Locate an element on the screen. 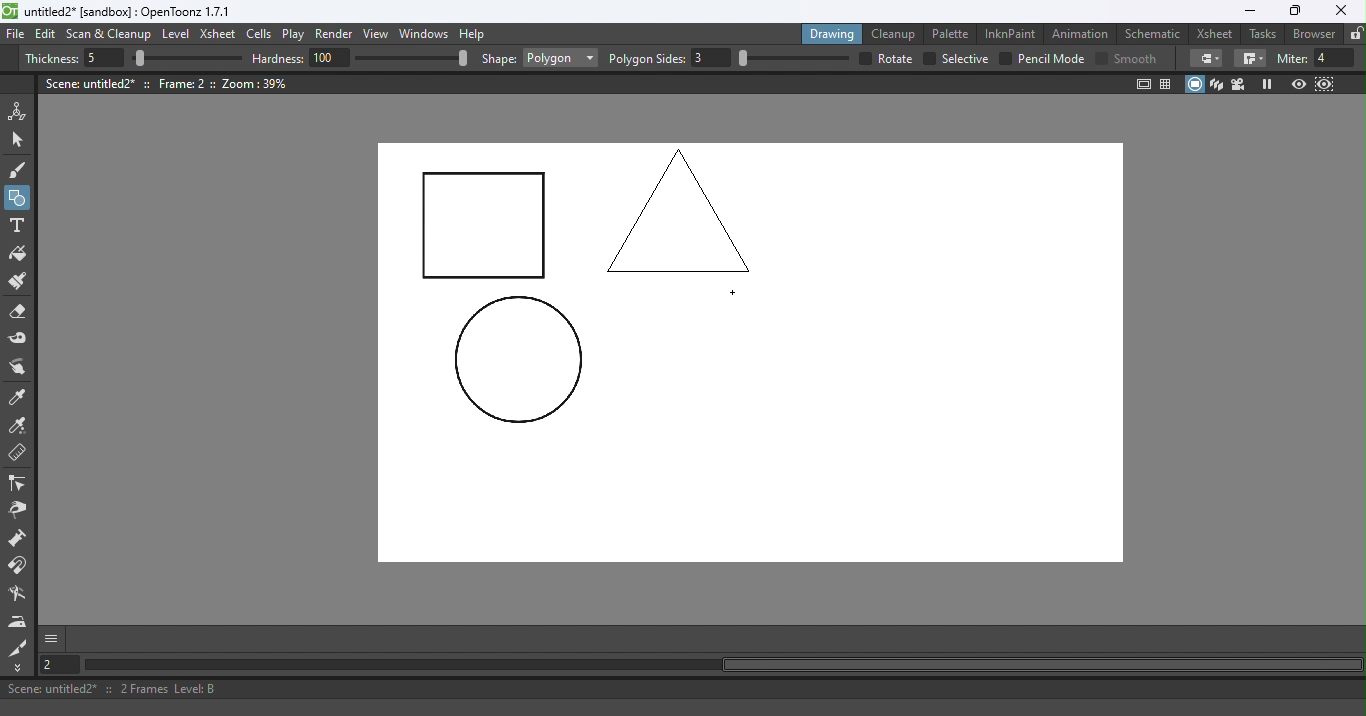 The image size is (1366, 716). Close is located at coordinates (1340, 11).